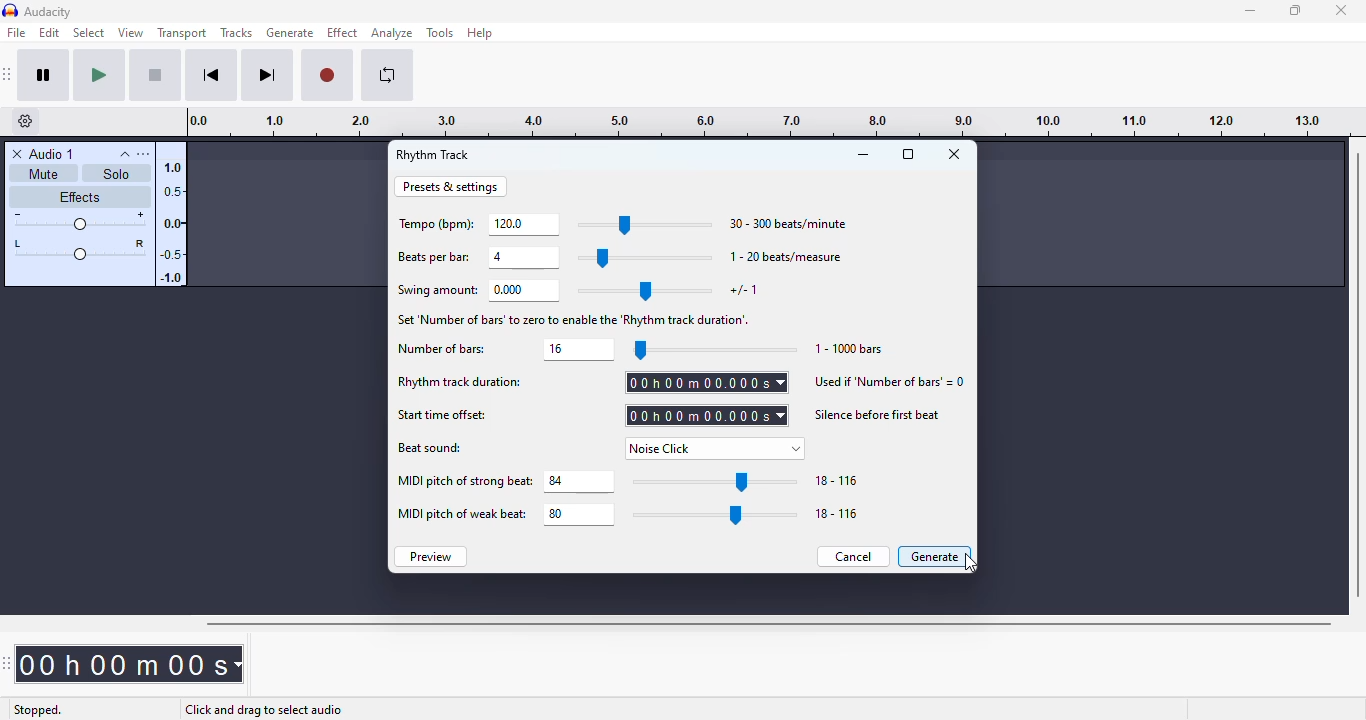  I want to click on rhythm track duration, so click(459, 381).